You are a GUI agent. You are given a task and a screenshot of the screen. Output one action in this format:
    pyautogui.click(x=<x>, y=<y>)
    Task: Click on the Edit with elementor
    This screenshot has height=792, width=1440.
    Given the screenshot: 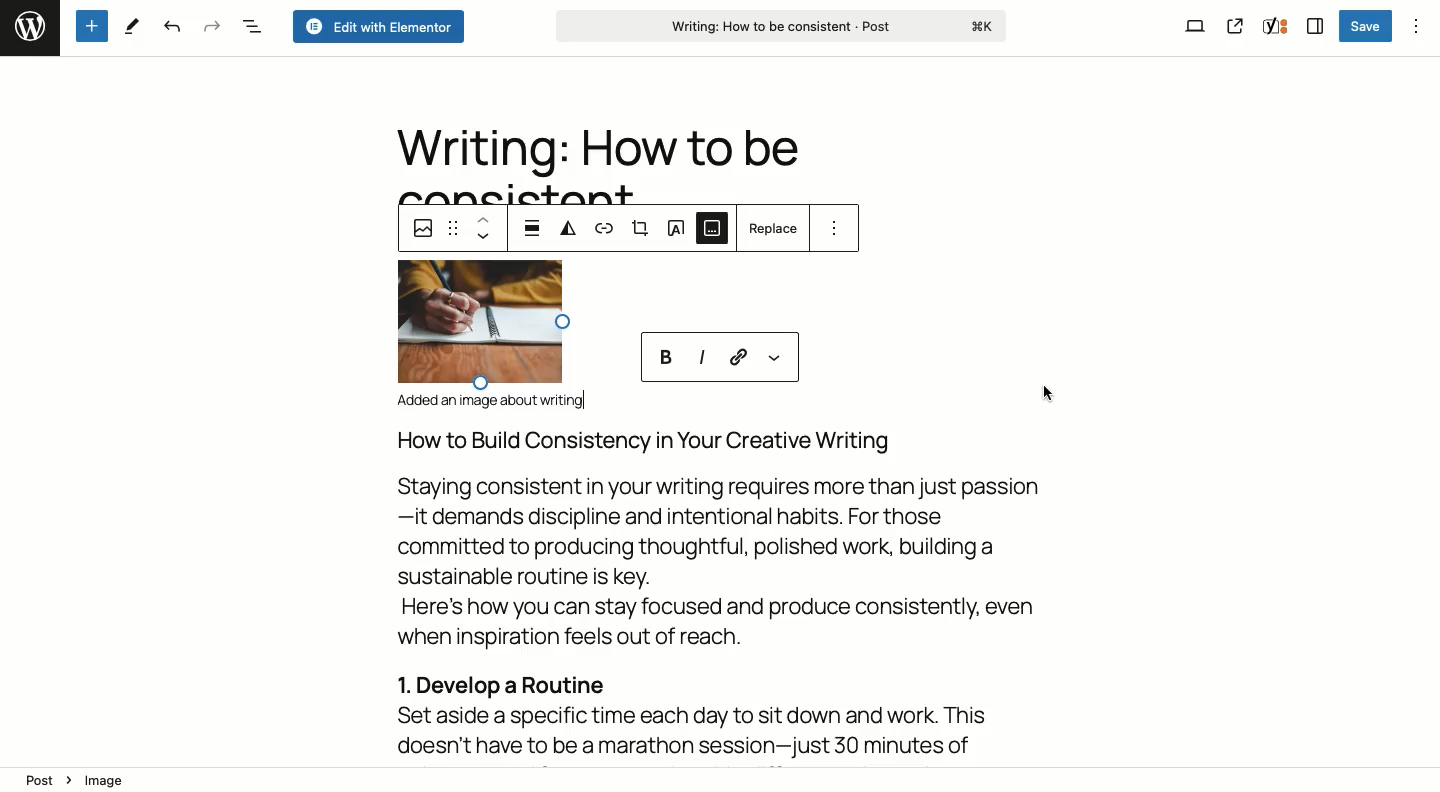 What is the action you would take?
    pyautogui.click(x=377, y=26)
    